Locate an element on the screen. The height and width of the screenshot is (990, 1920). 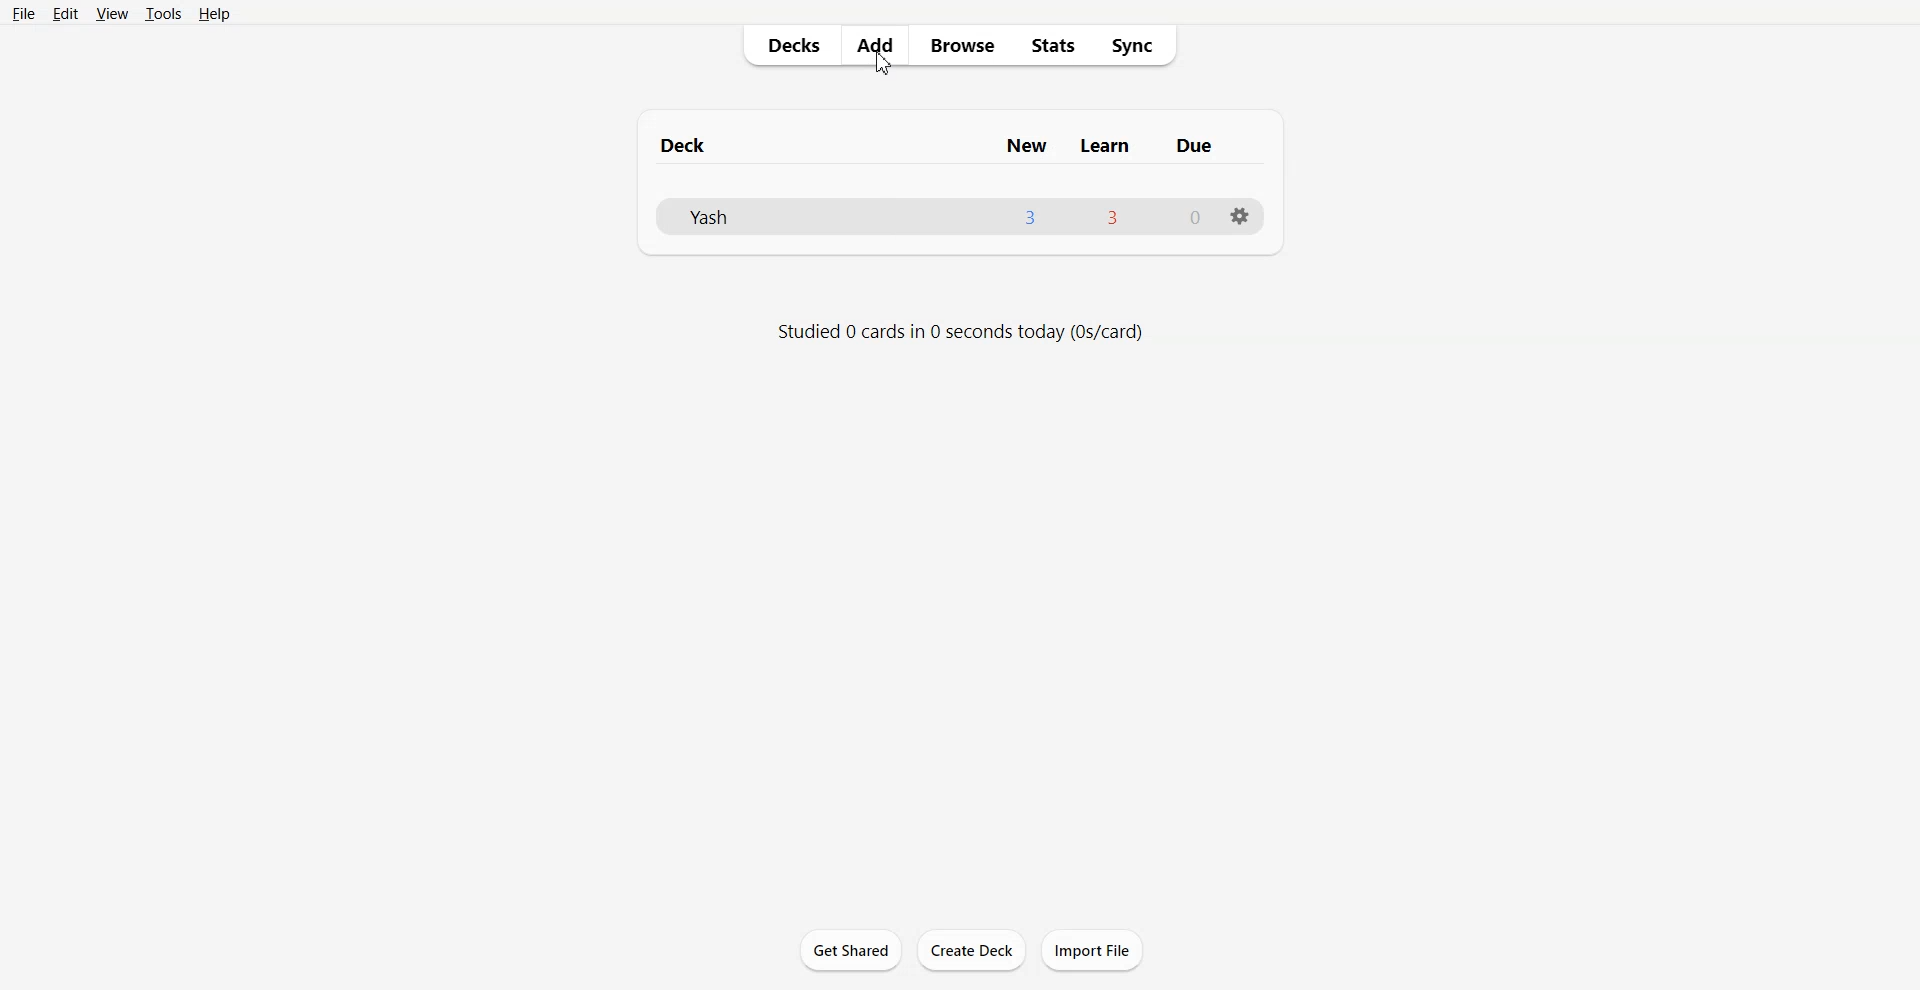
3 is located at coordinates (1115, 217).